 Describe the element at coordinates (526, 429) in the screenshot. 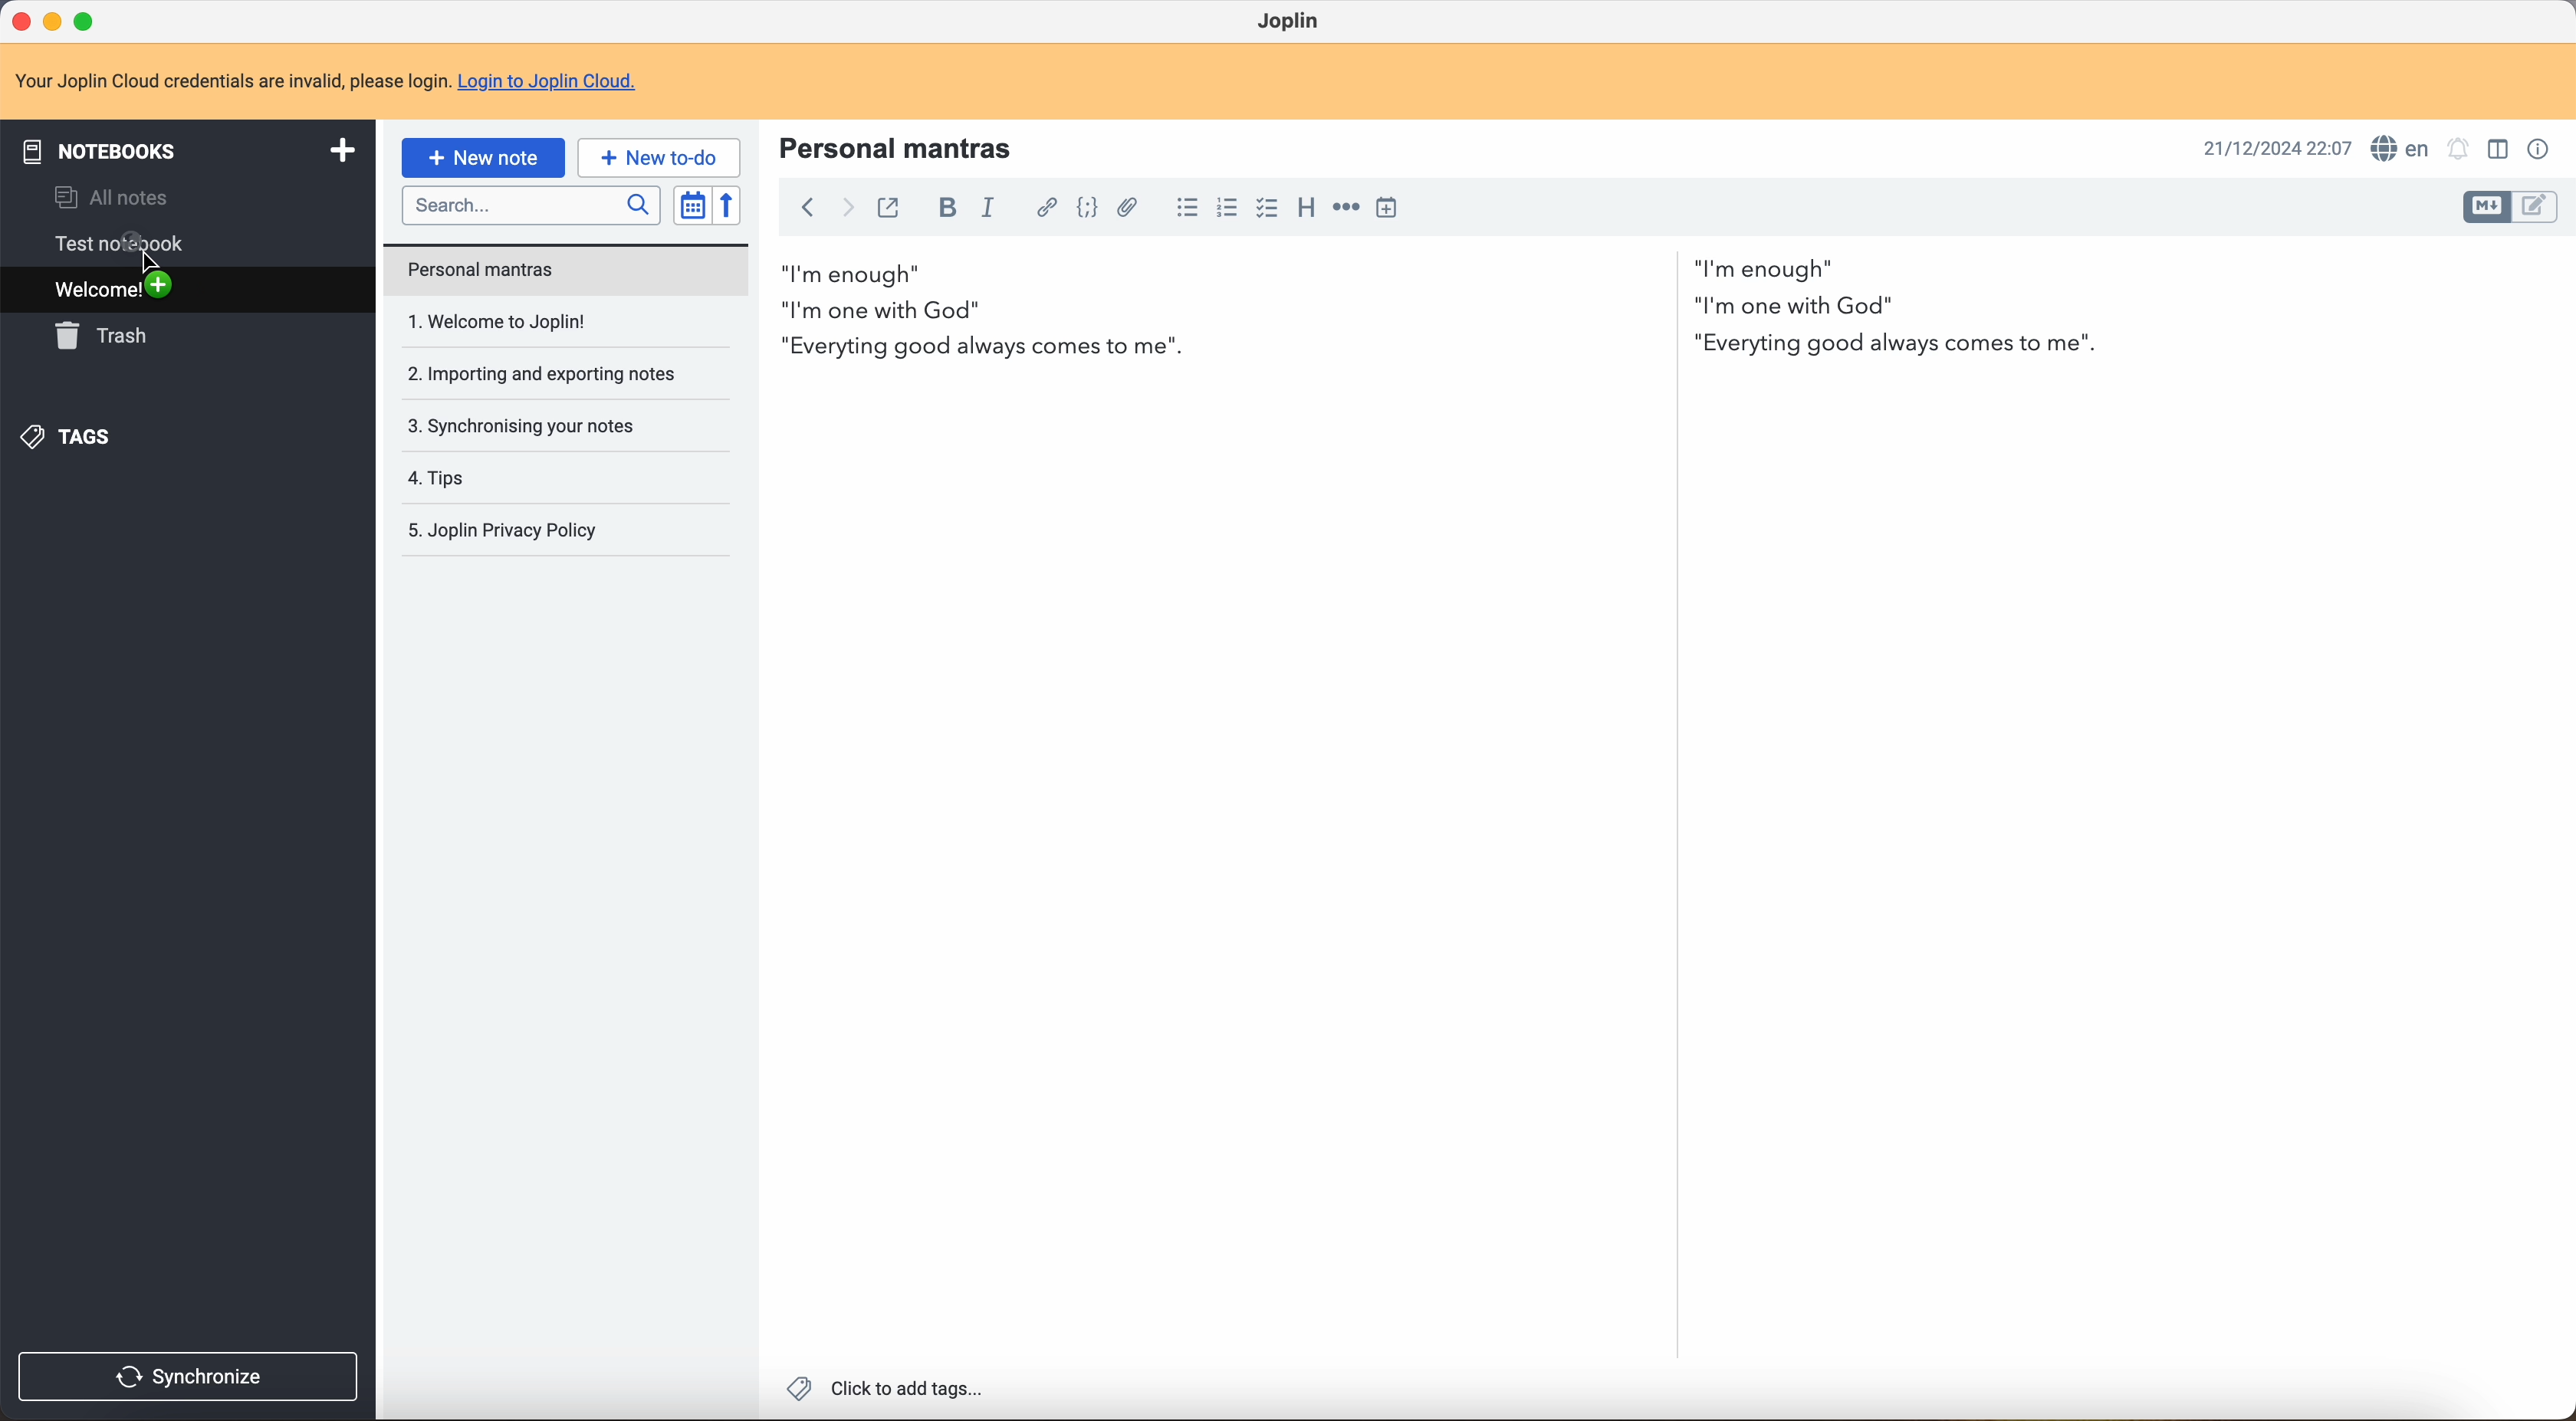

I see `synchronising your notes` at that location.